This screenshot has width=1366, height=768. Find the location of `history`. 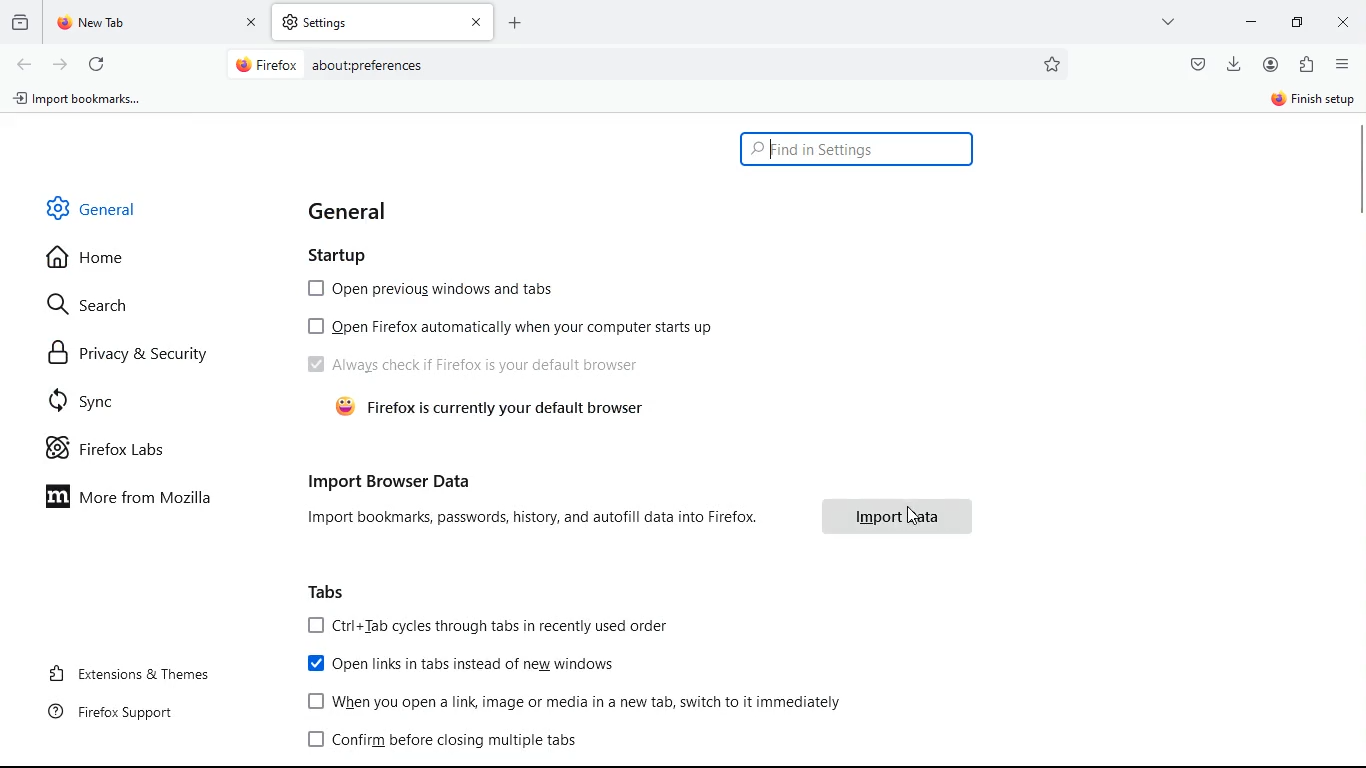

history is located at coordinates (19, 26).